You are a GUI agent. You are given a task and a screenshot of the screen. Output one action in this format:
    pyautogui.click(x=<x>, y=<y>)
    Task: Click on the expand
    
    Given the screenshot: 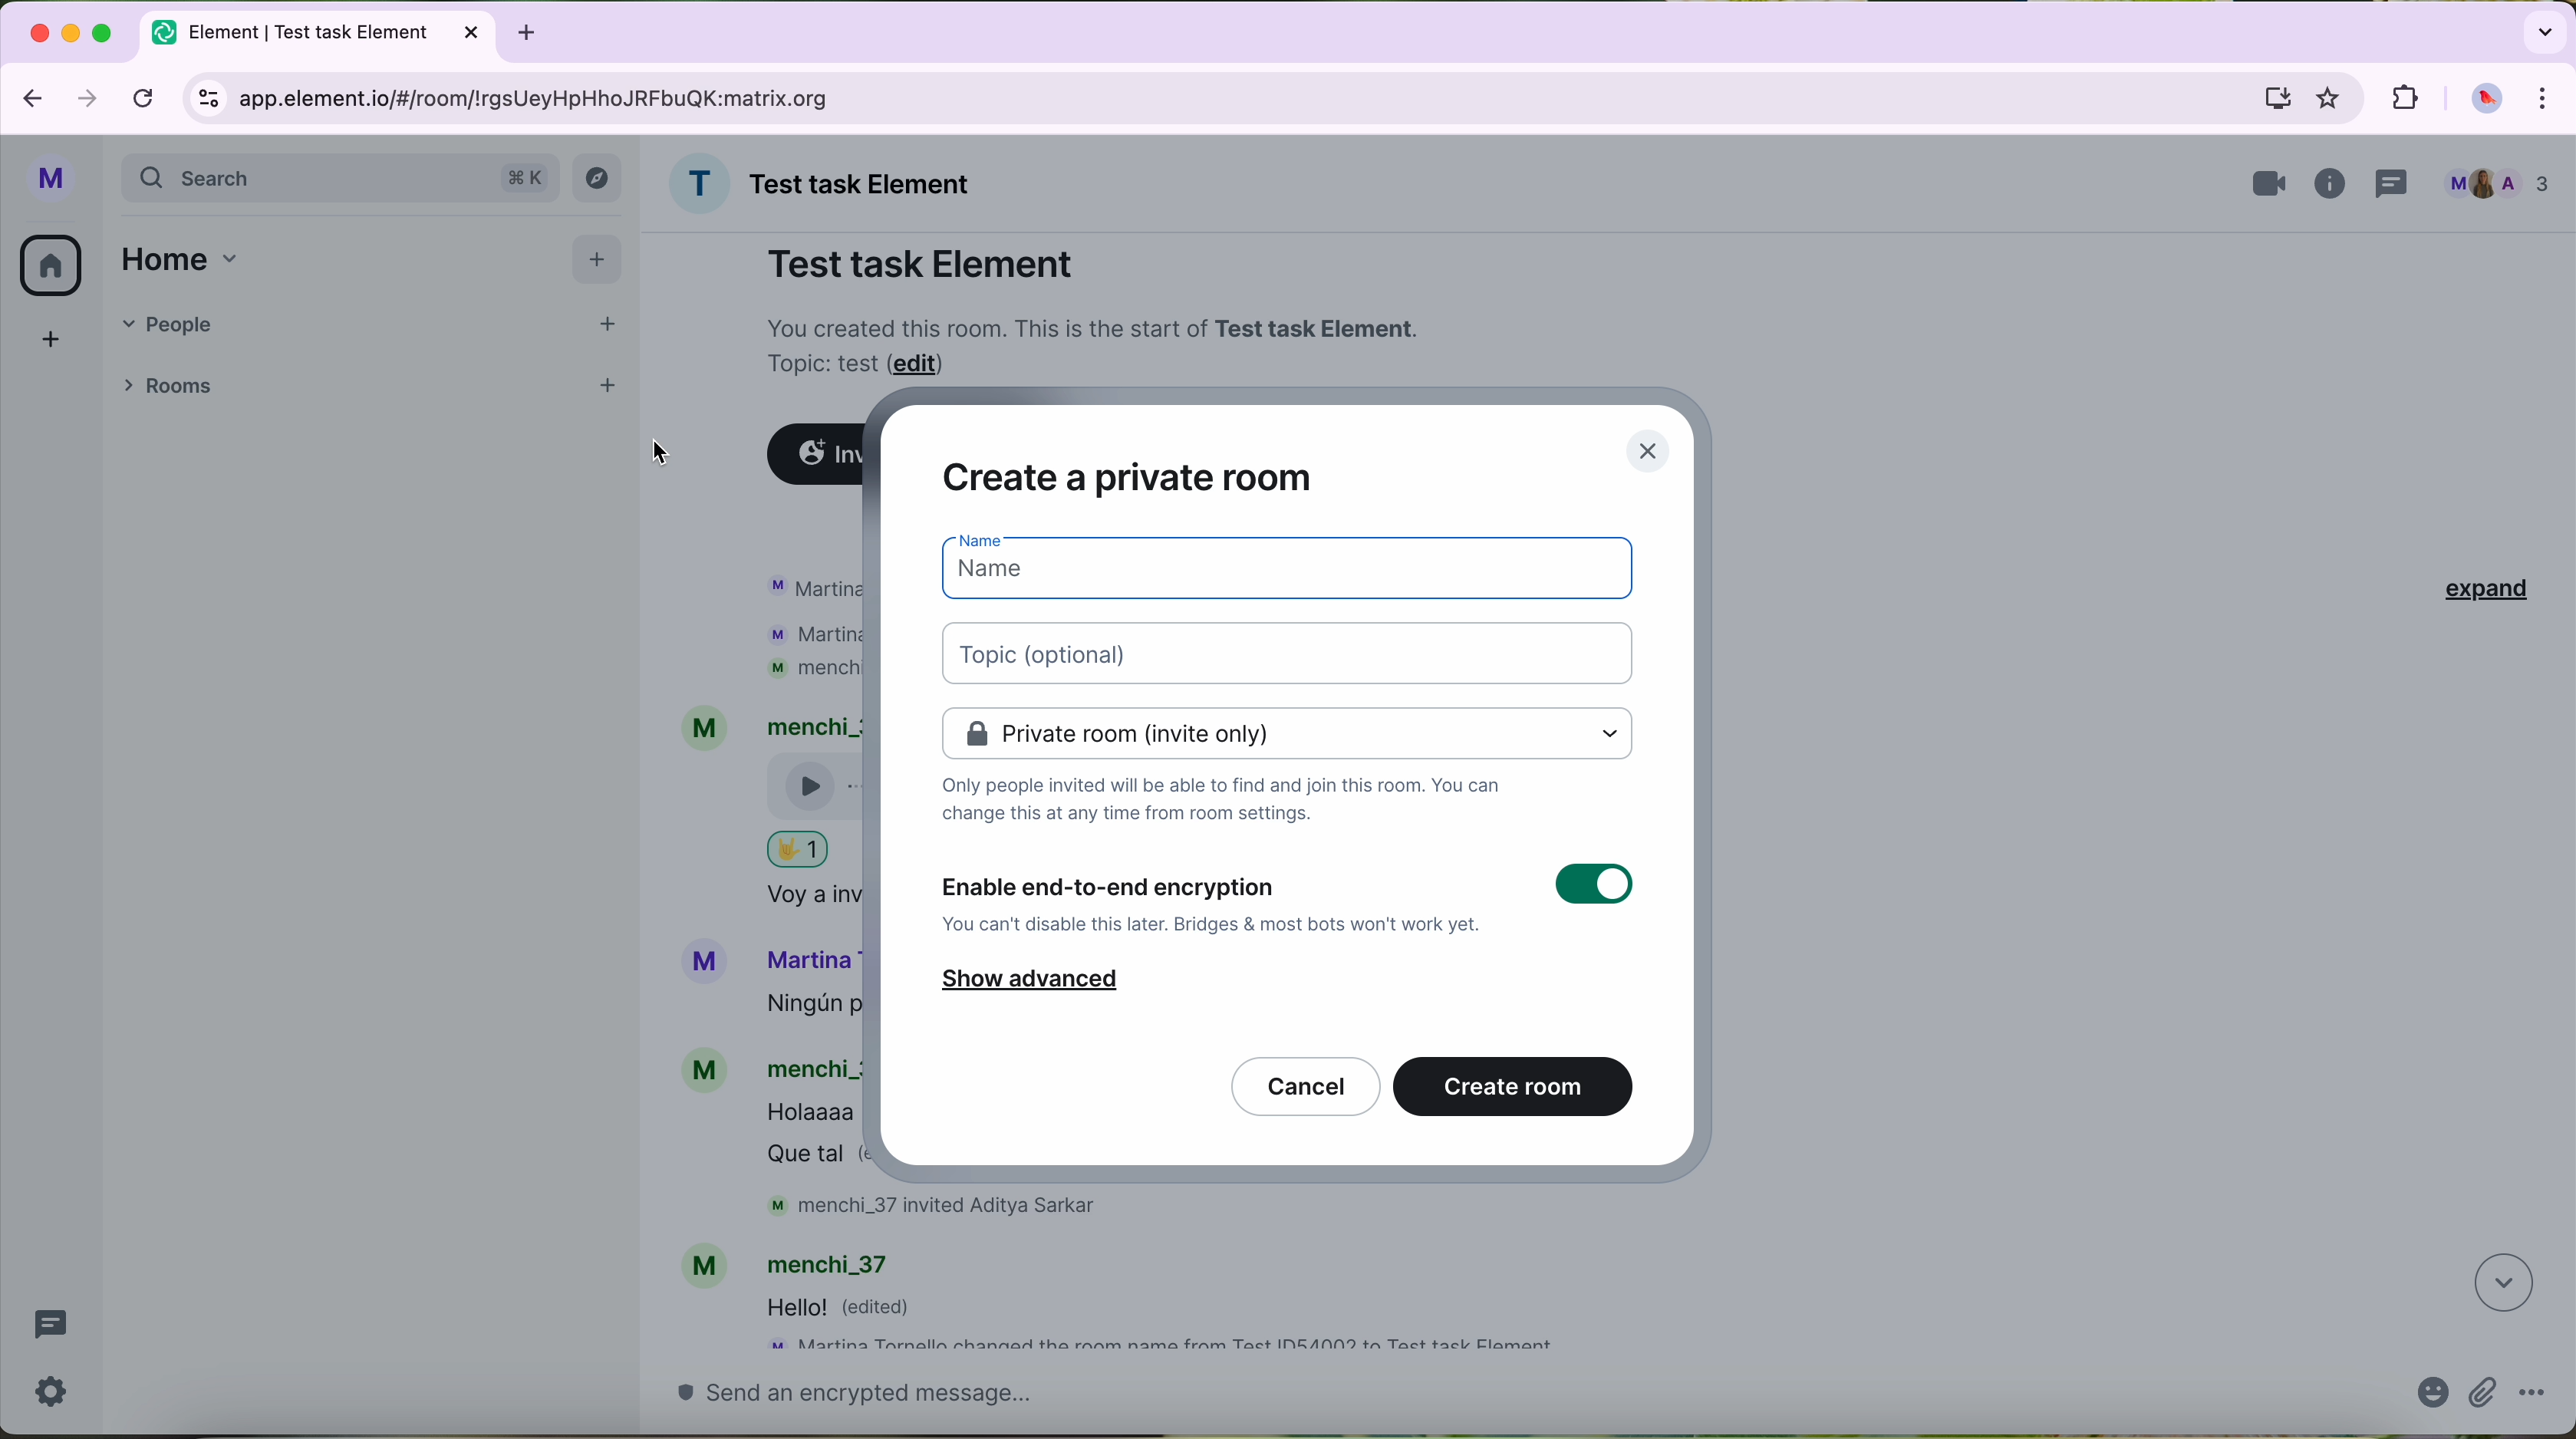 What is the action you would take?
    pyautogui.click(x=2475, y=588)
    